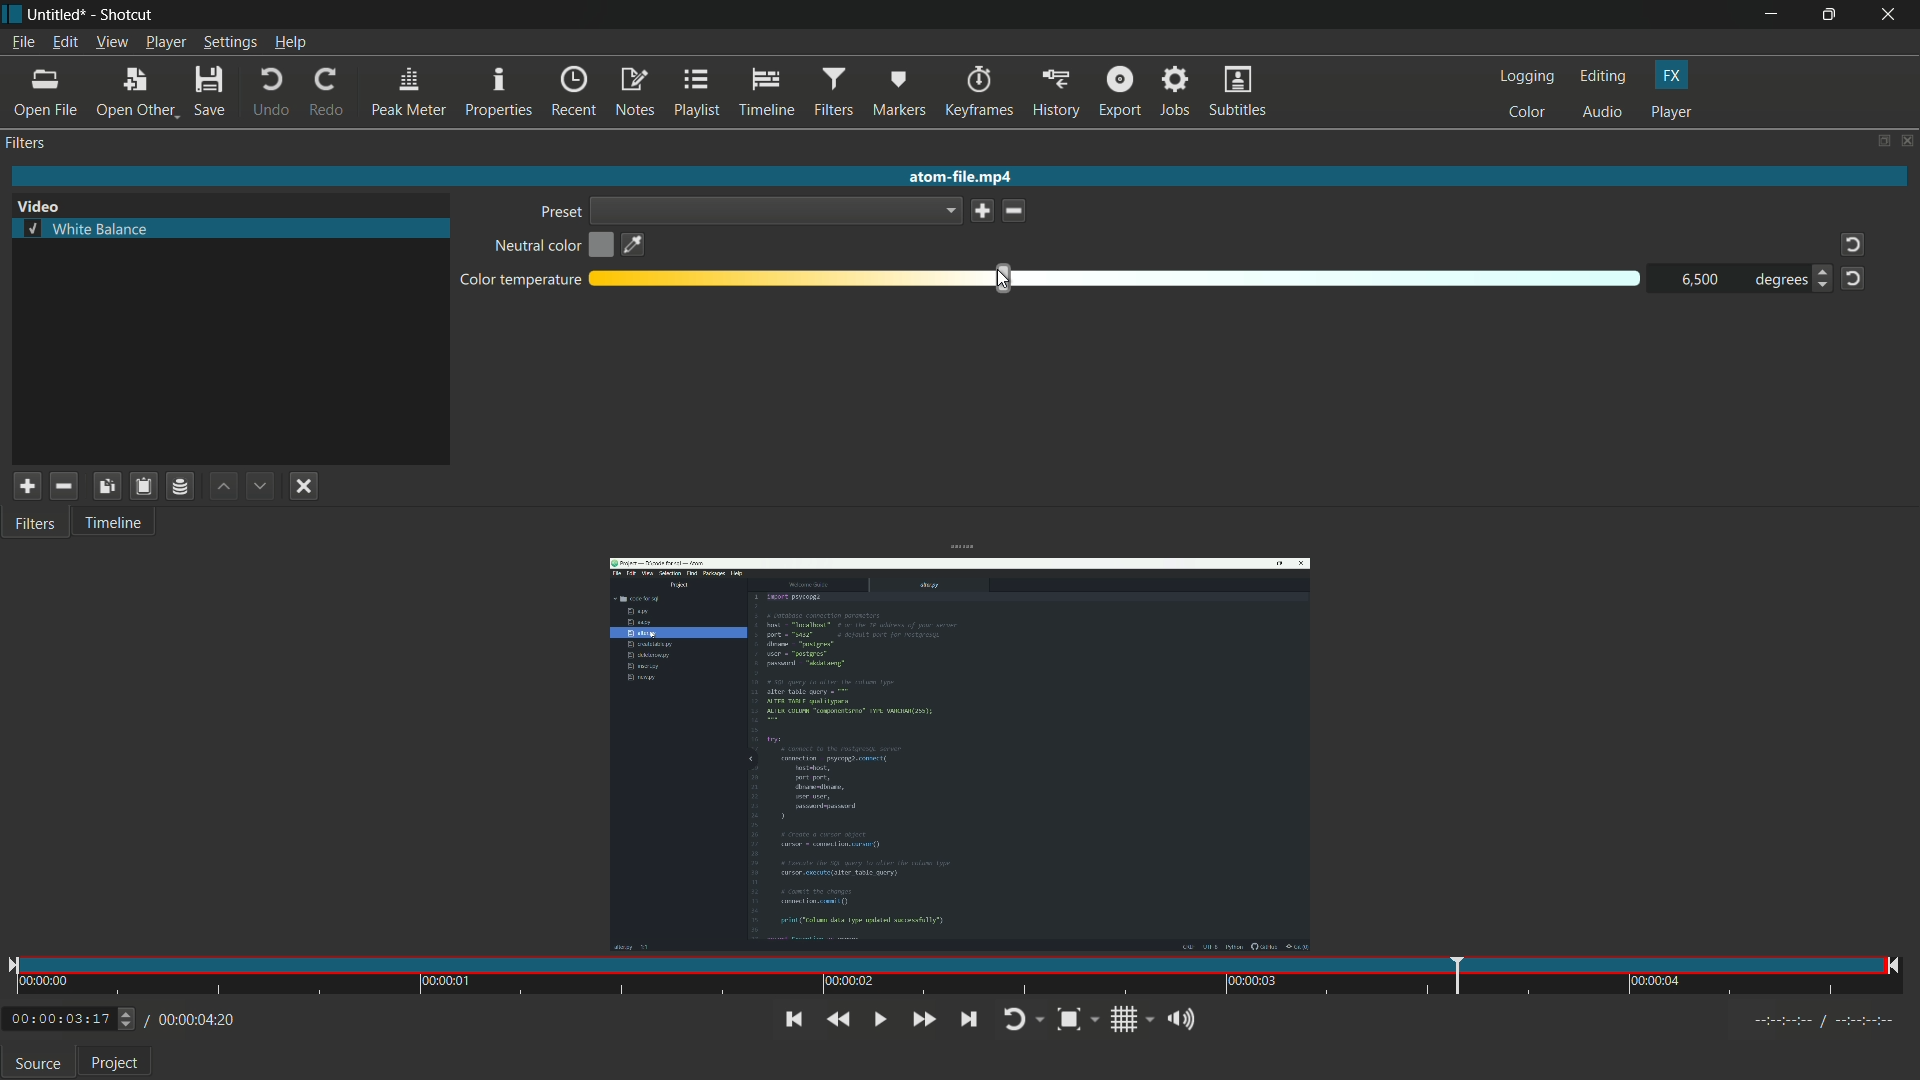  Describe the element at coordinates (290, 42) in the screenshot. I see `help menu` at that location.